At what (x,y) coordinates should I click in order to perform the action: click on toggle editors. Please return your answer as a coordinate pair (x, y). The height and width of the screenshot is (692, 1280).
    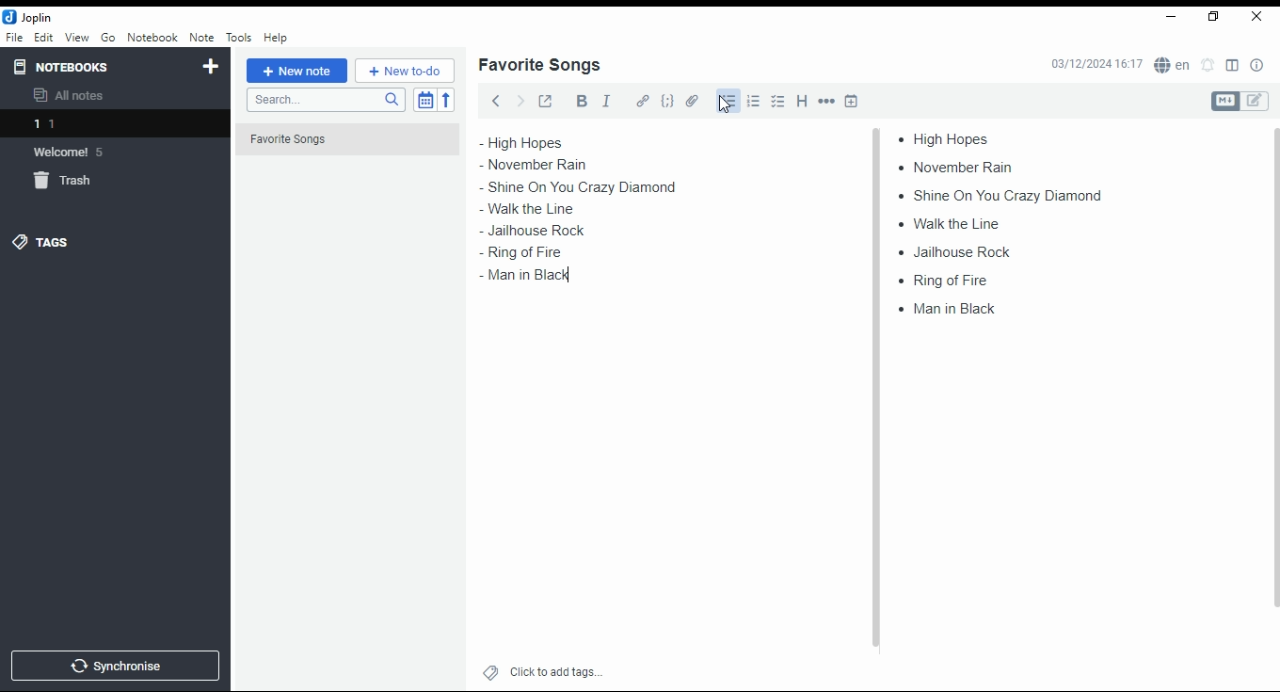
    Looking at the image, I should click on (1240, 101).